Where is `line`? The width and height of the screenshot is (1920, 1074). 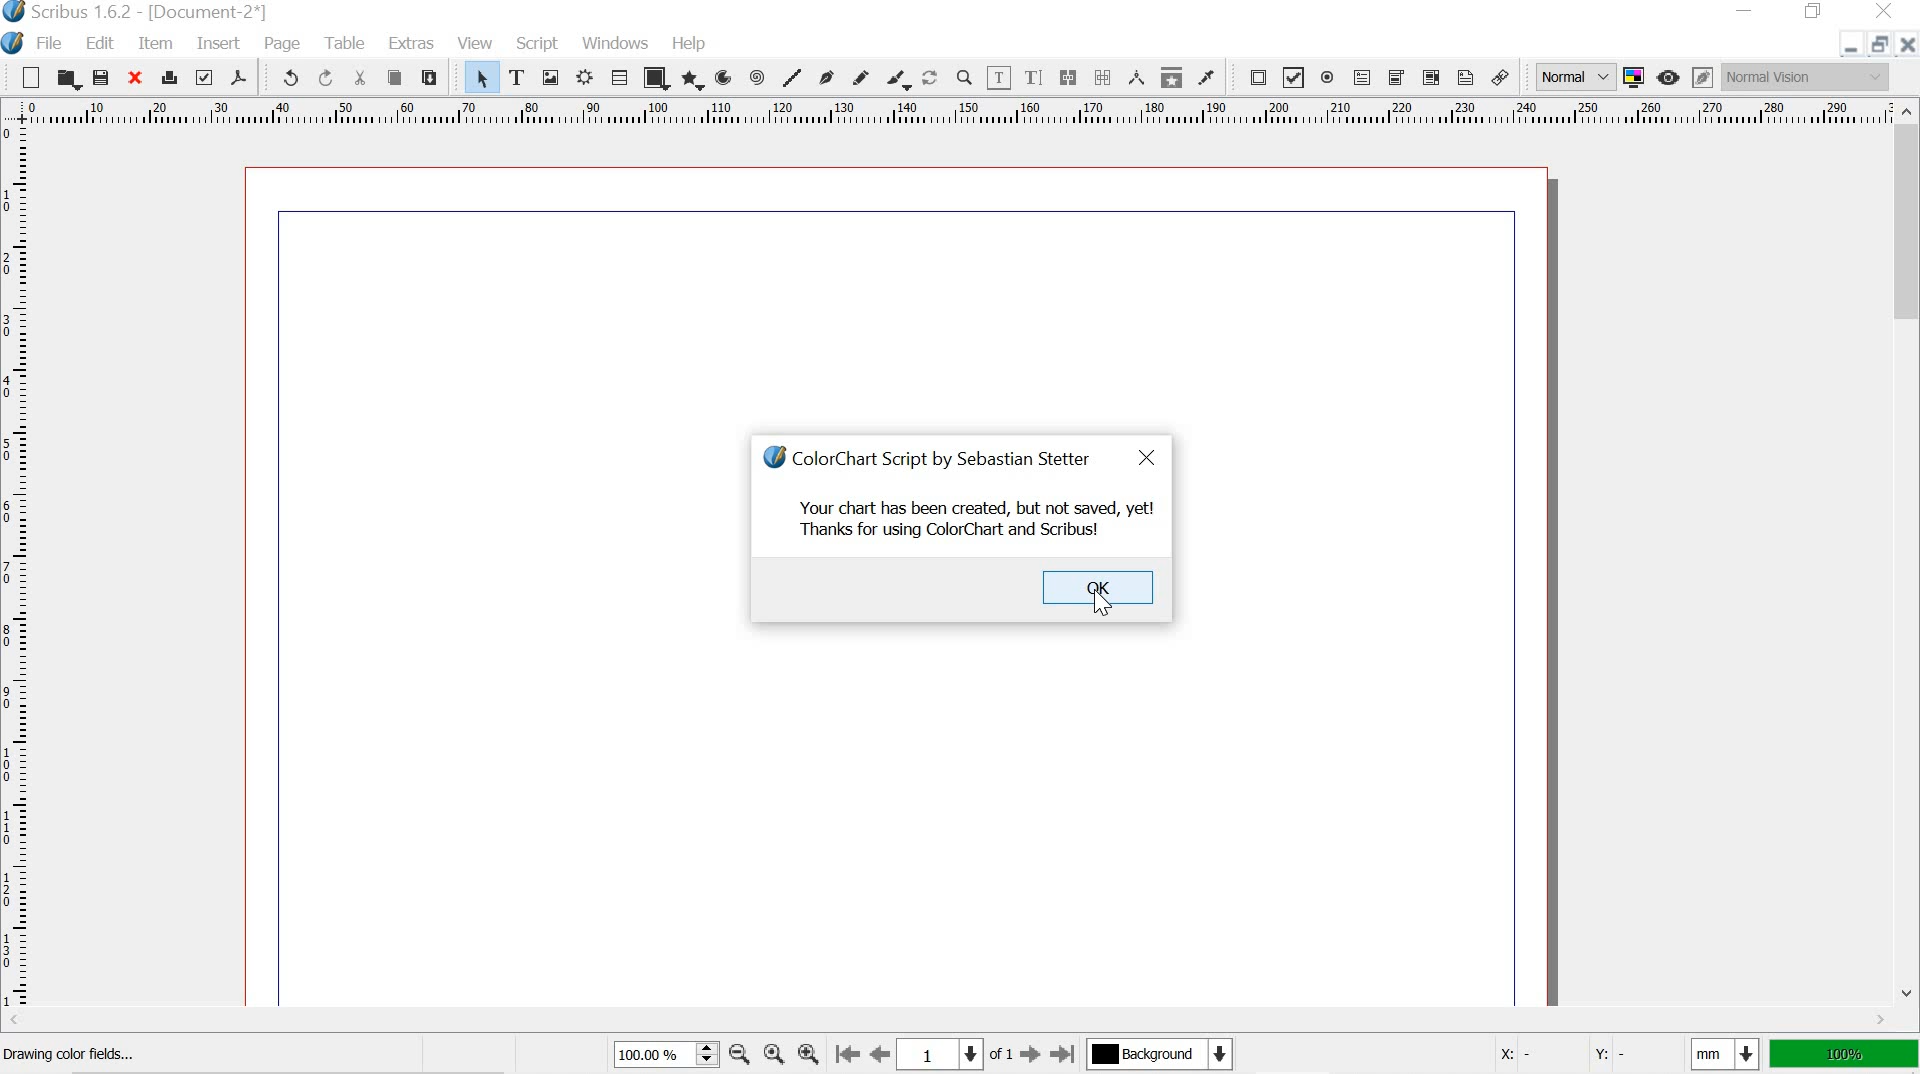
line is located at coordinates (791, 76).